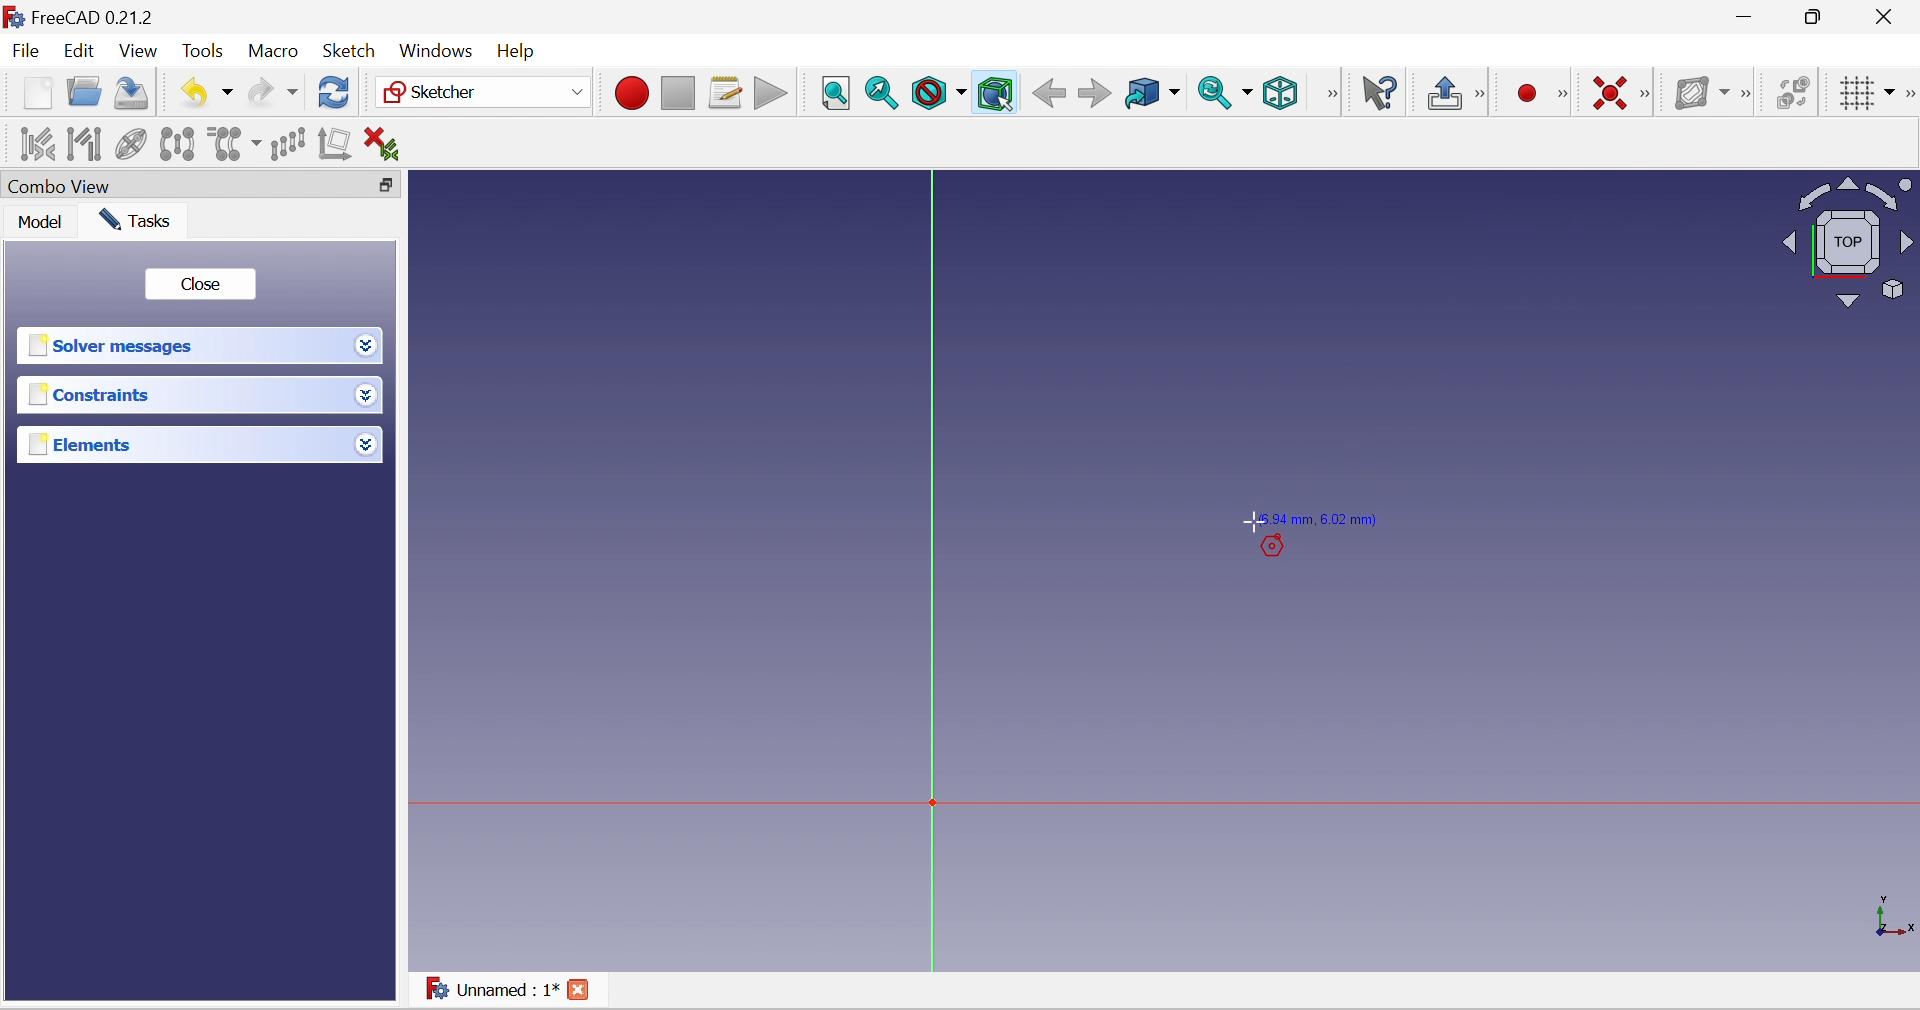  Describe the element at coordinates (1794, 95) in the screenshot. I see `Switch virtual space` at that location.